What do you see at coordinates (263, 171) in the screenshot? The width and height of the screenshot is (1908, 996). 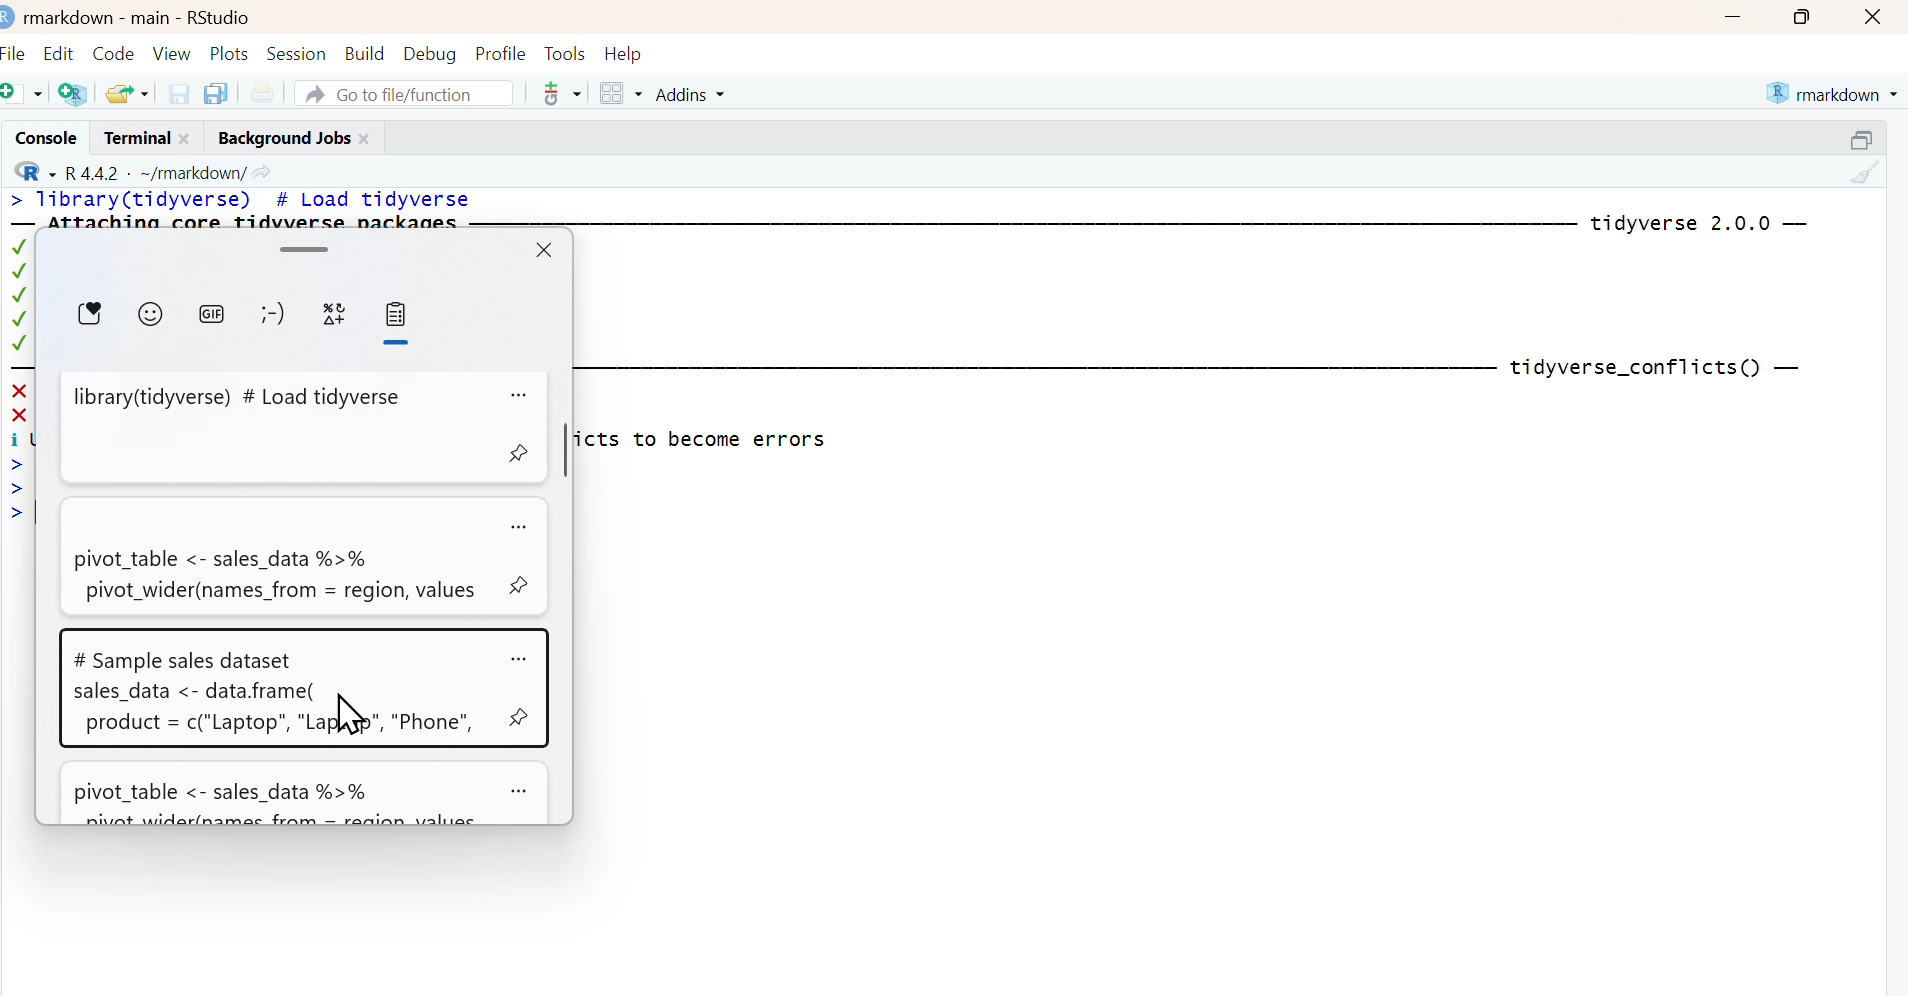 I see `view current working directory` at bounding box center [263, 171].